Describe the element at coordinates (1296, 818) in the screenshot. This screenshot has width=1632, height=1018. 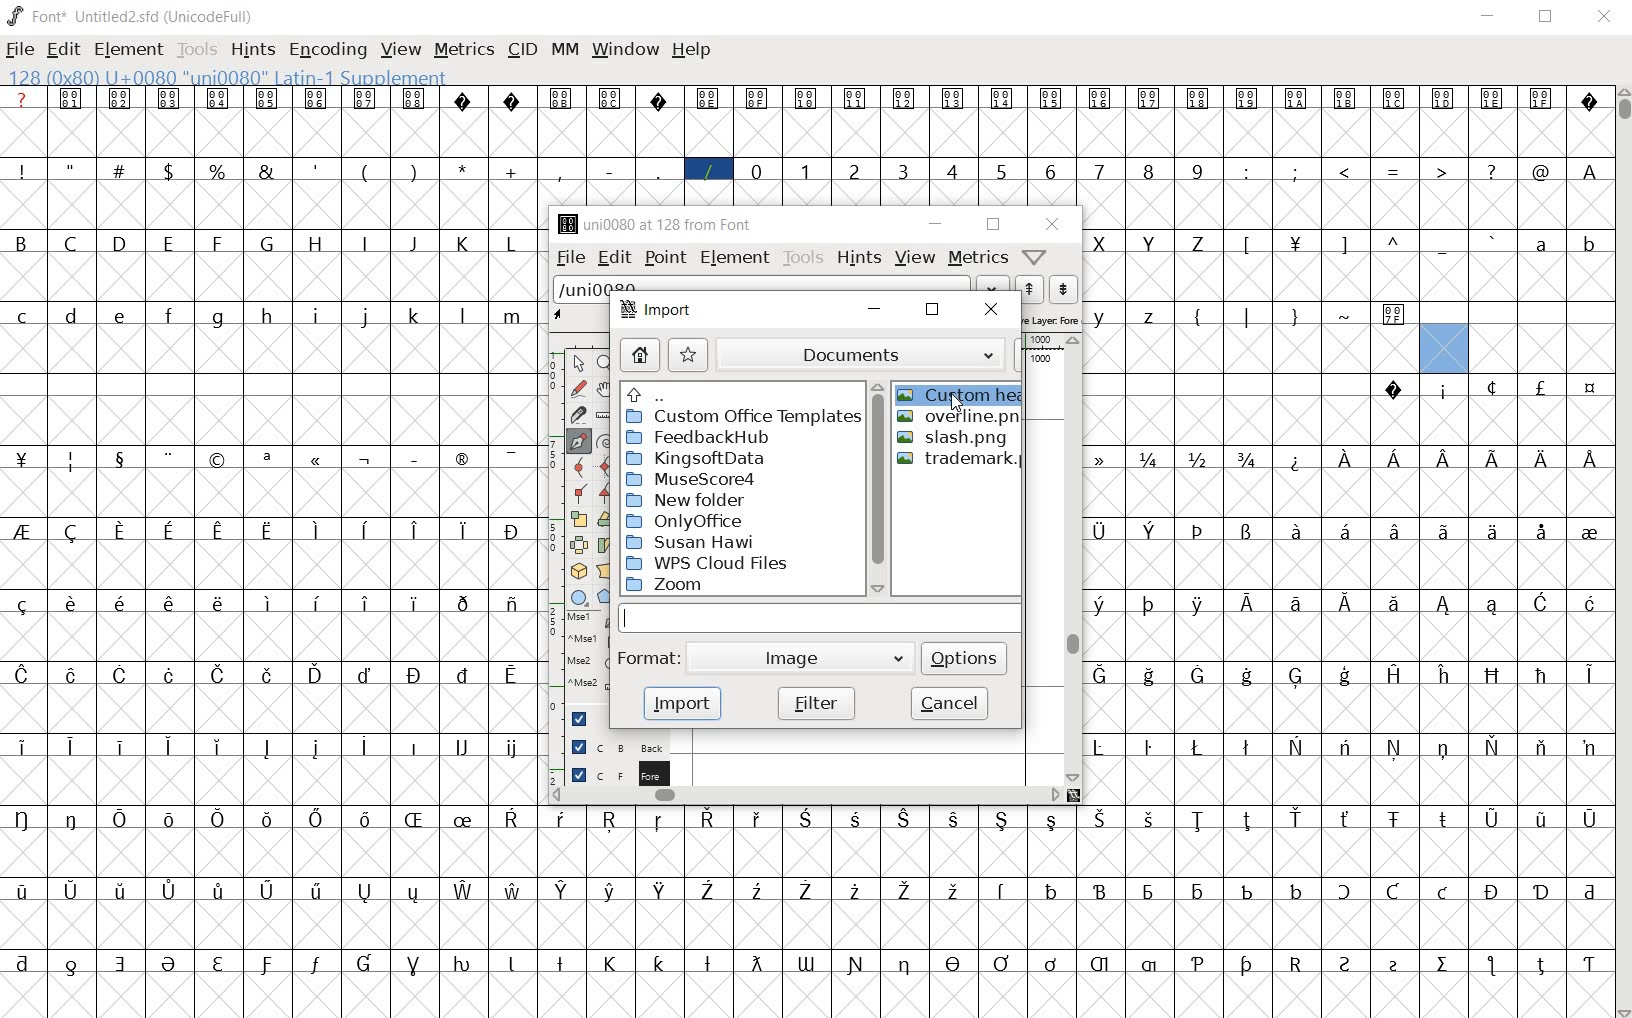
I see `glyph` at that location.